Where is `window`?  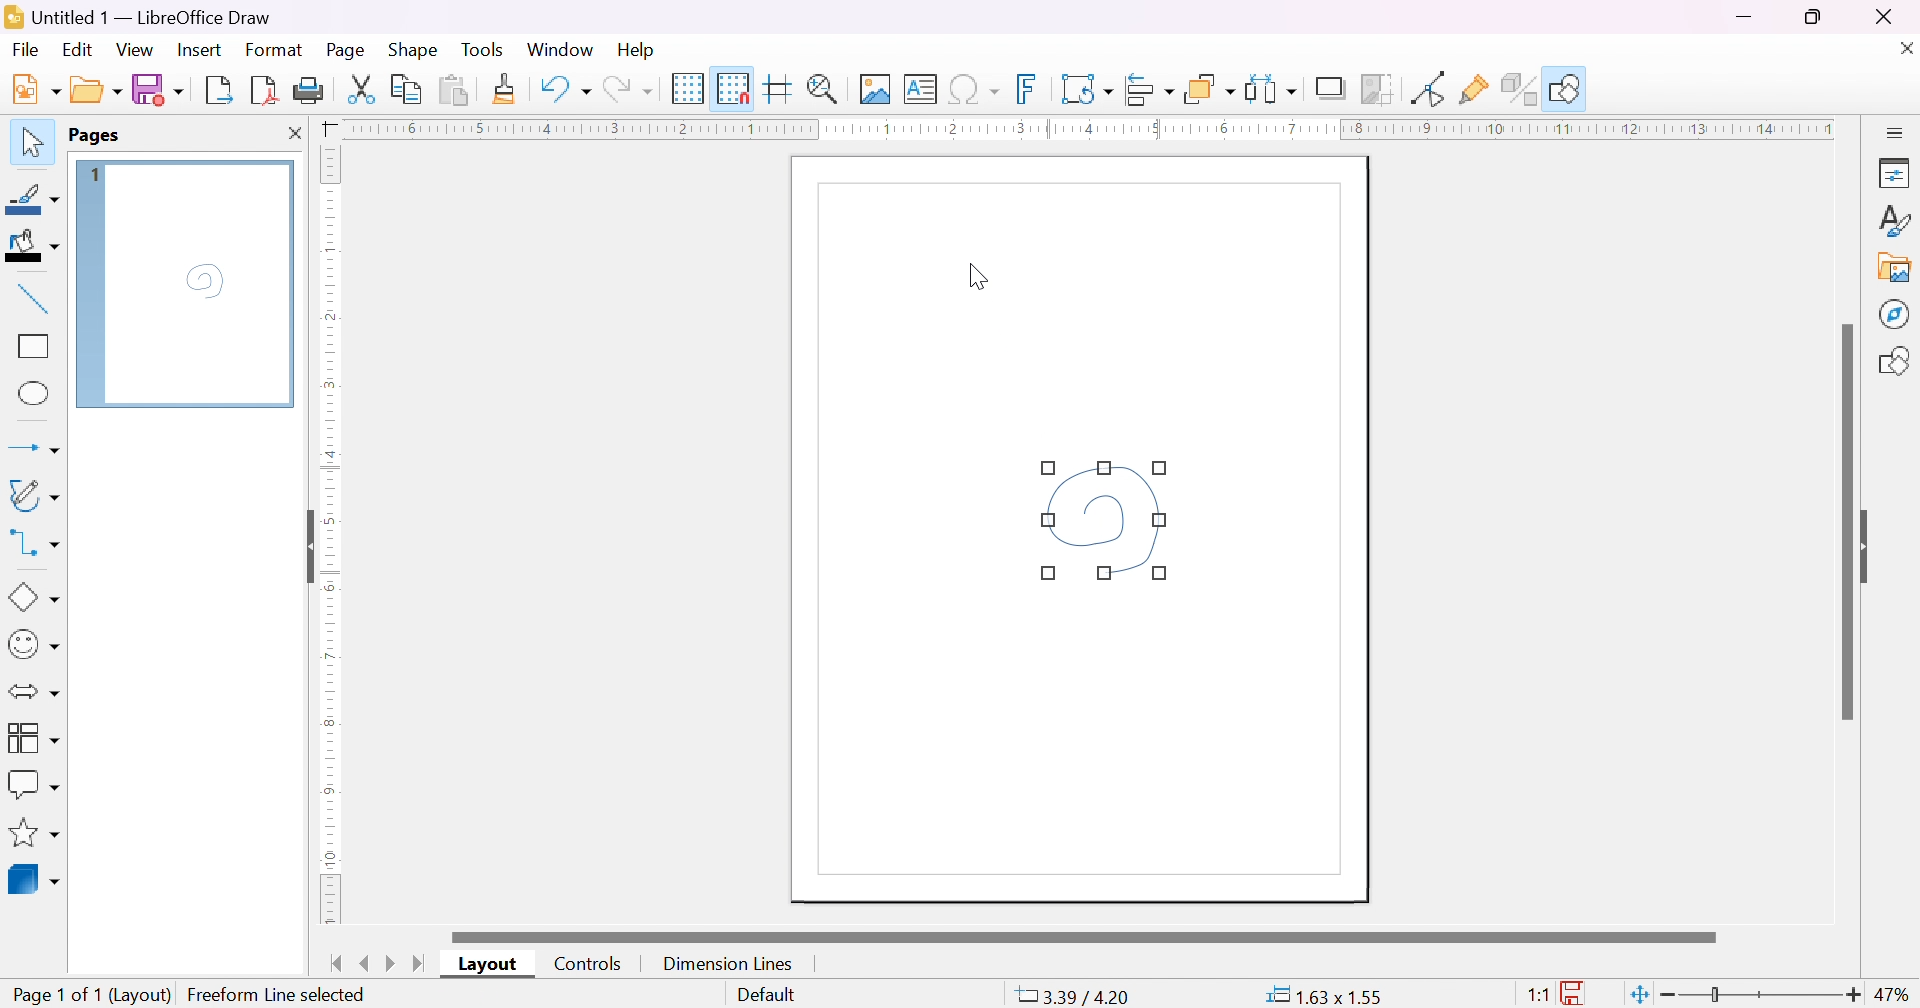 window is located at coordinates (559, 49).